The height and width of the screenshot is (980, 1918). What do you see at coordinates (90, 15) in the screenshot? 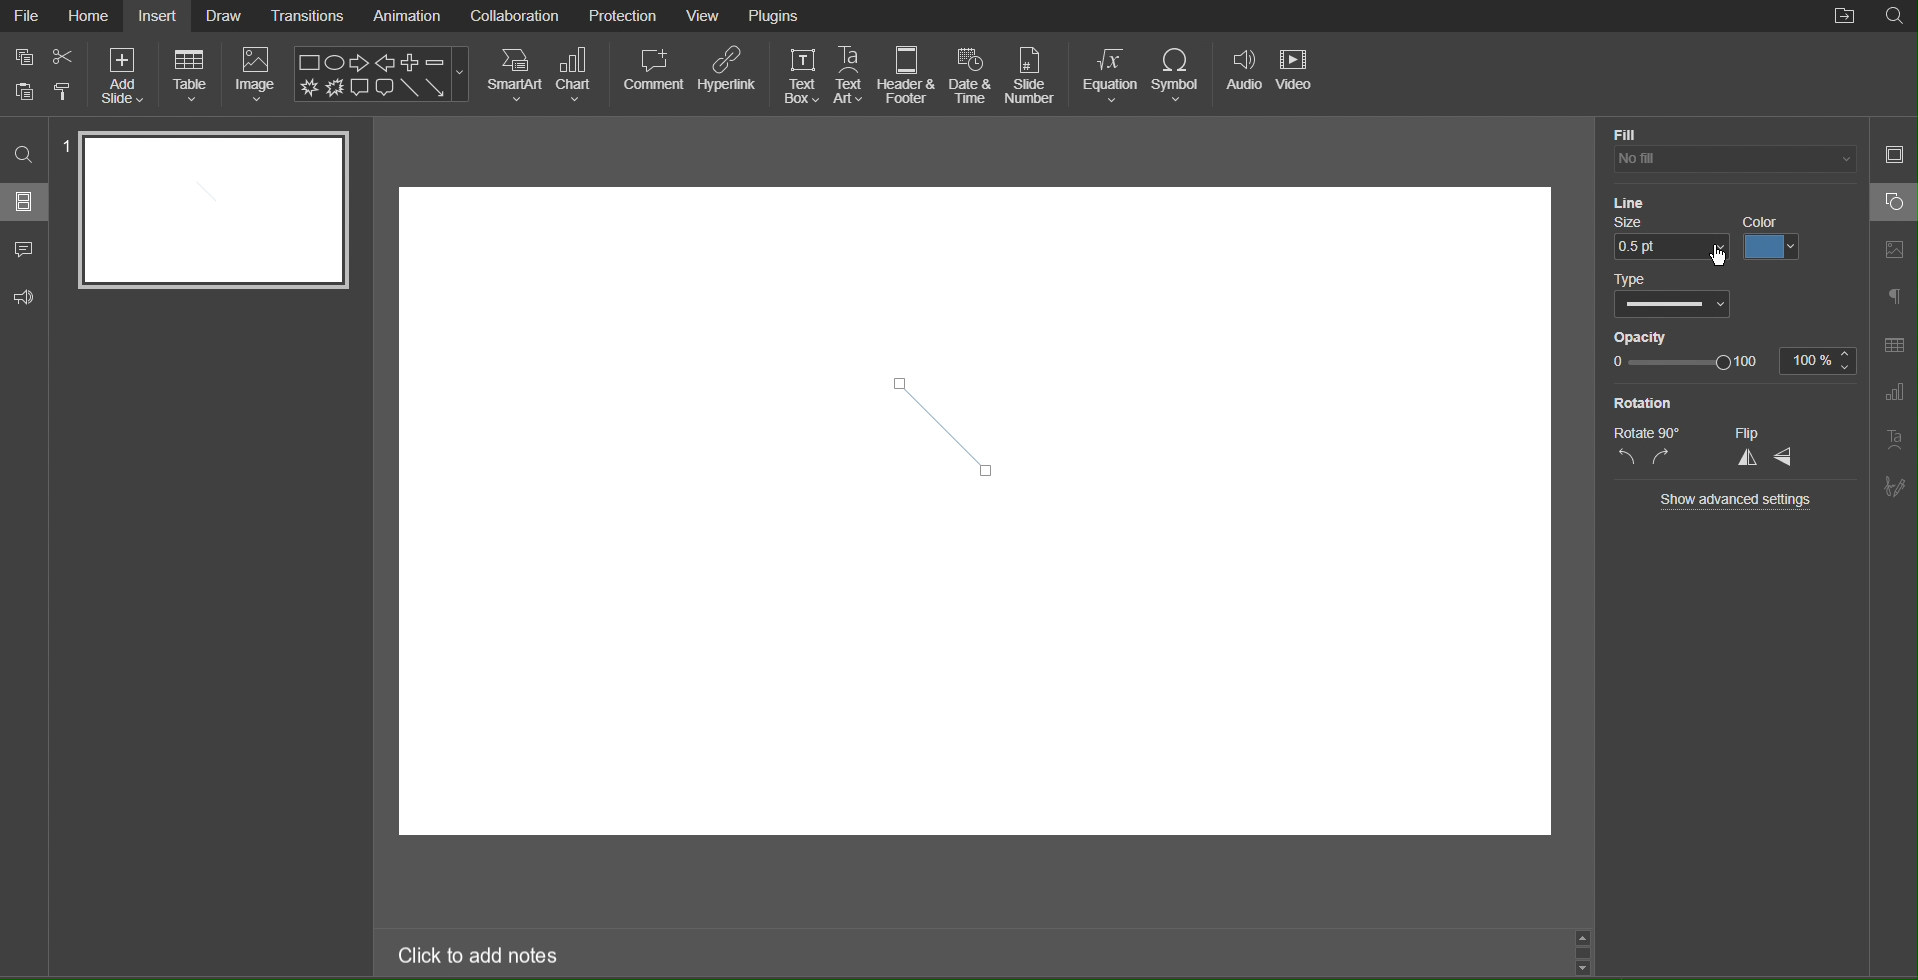
I see `Home` at bounding box center [90, 15].